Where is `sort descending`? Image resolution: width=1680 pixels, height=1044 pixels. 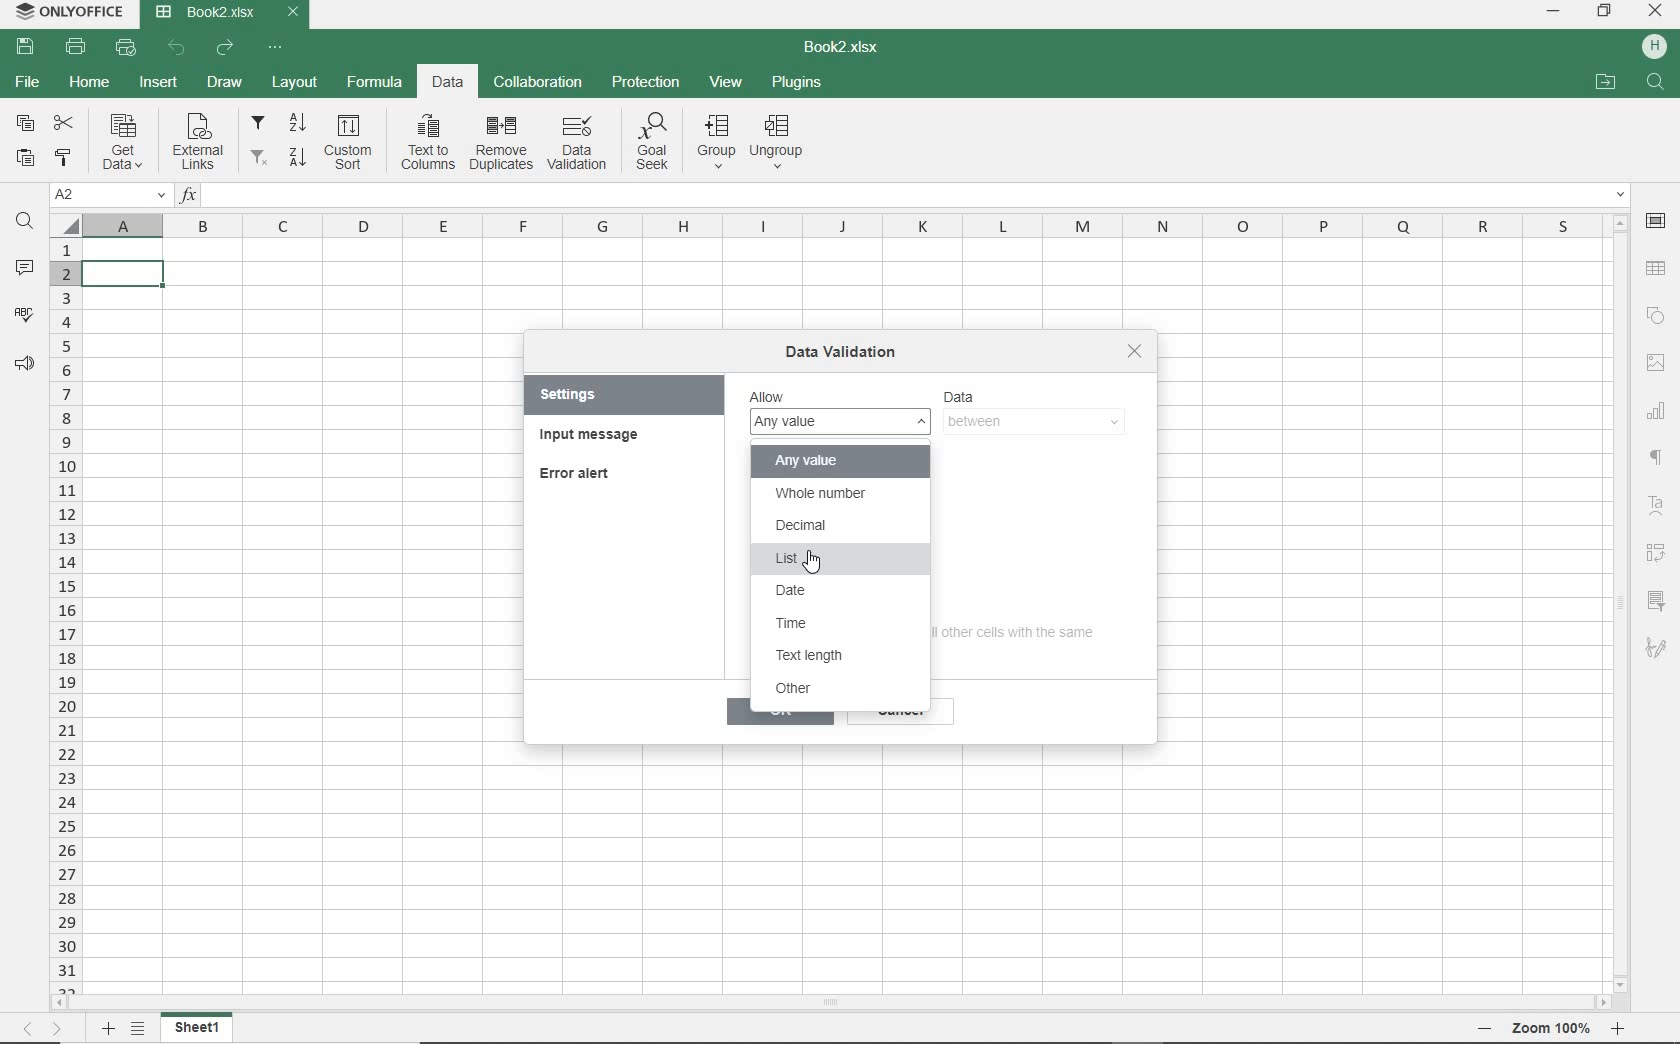
sort descending is located at coordinates (298, 160).